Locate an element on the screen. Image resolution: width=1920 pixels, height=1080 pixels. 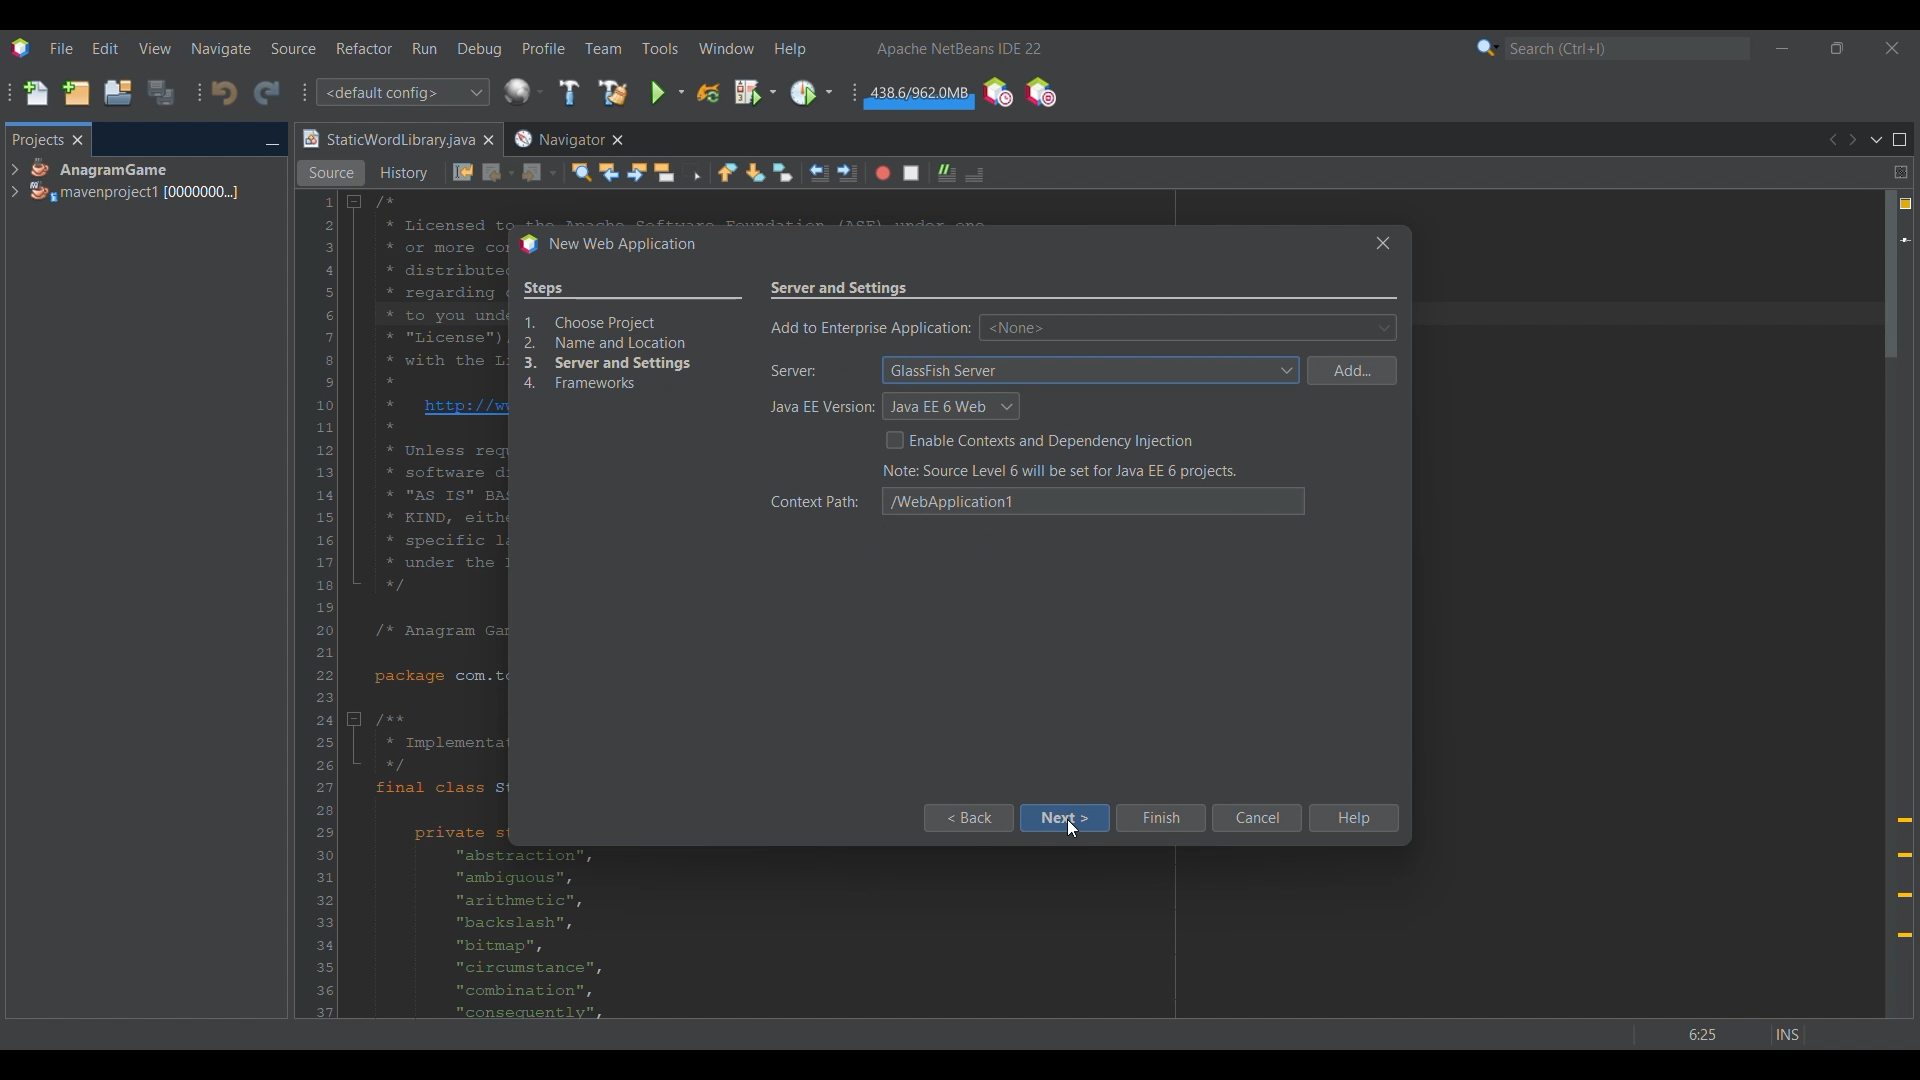
Search box is located at coordinates (1628, 48).